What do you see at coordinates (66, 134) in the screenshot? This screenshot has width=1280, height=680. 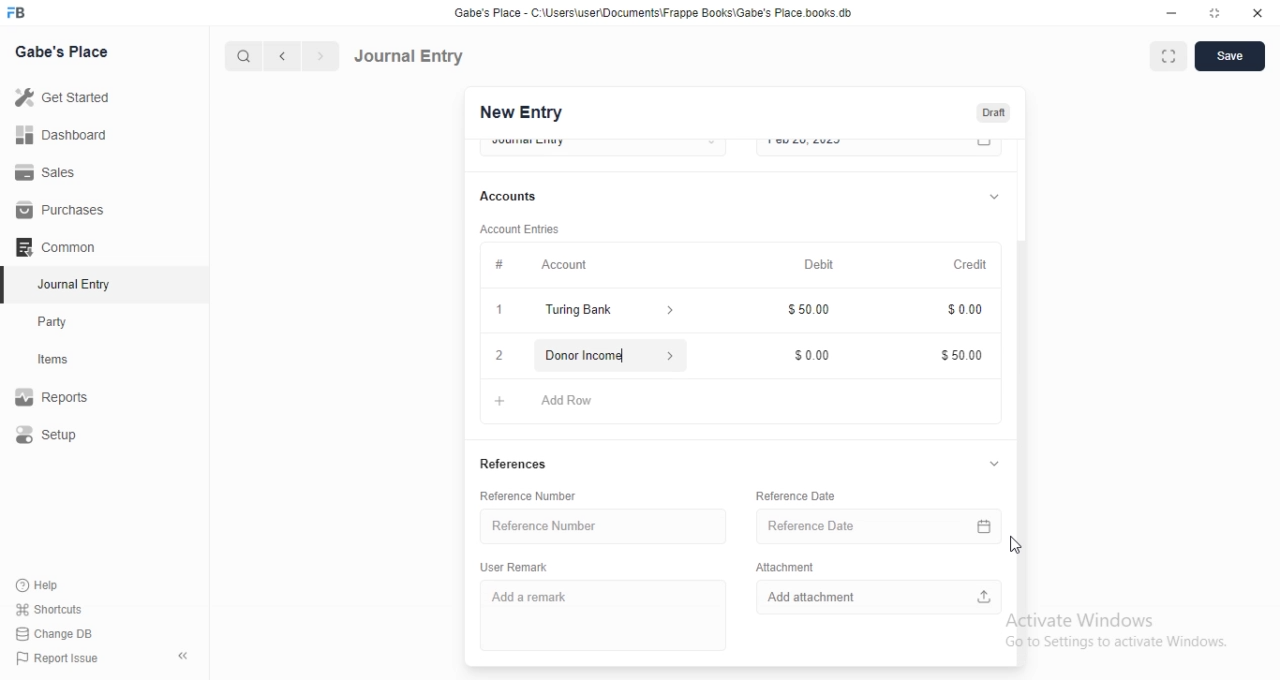 I see `Dashboard` at bounding box center [66, 134].